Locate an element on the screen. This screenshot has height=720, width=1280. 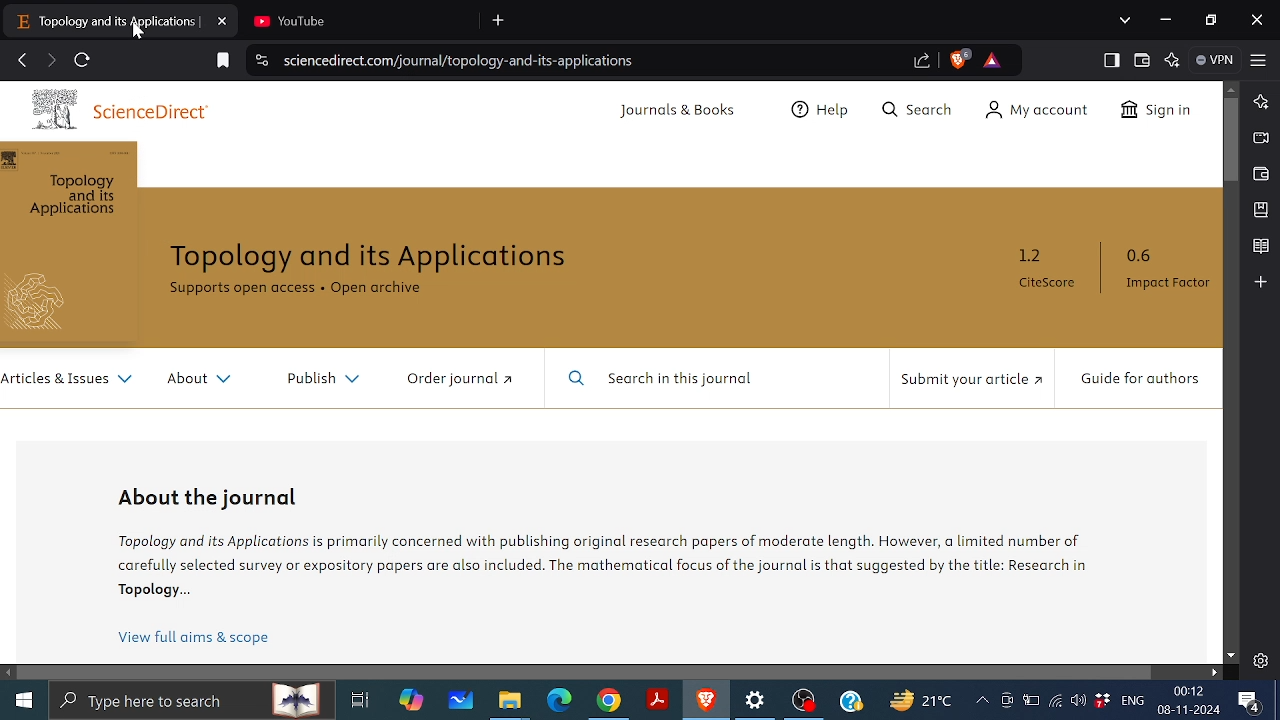
close is located at coordinates (1257, 22).